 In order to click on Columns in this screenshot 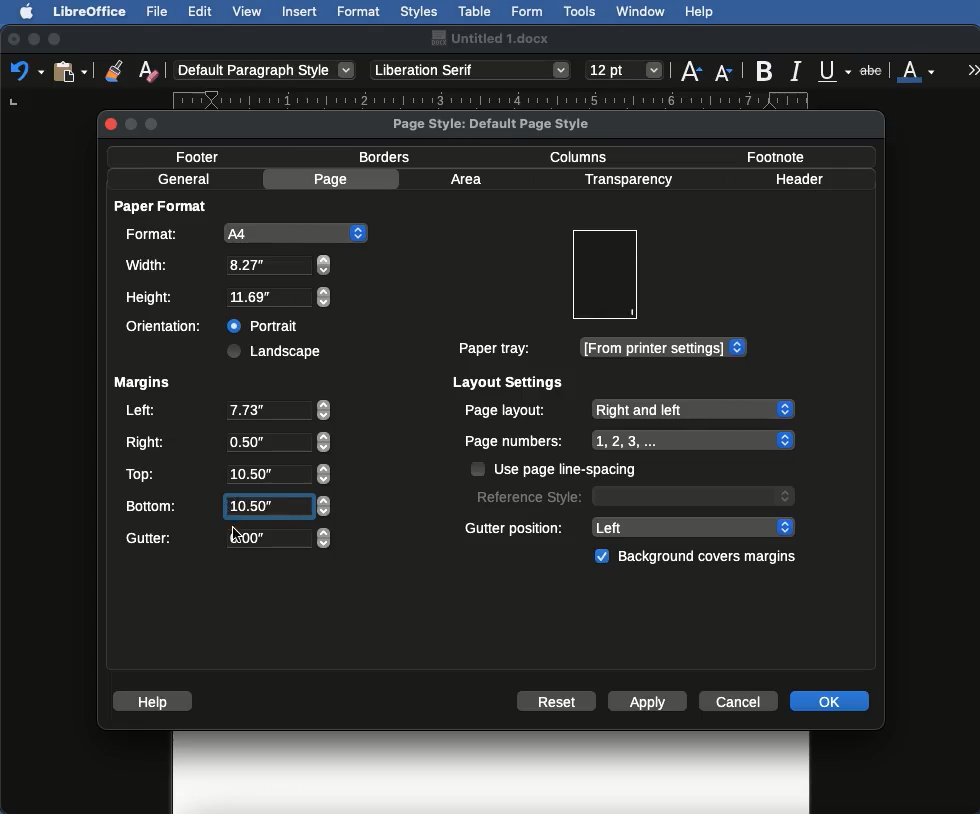, I will do `click(584, 155)`.